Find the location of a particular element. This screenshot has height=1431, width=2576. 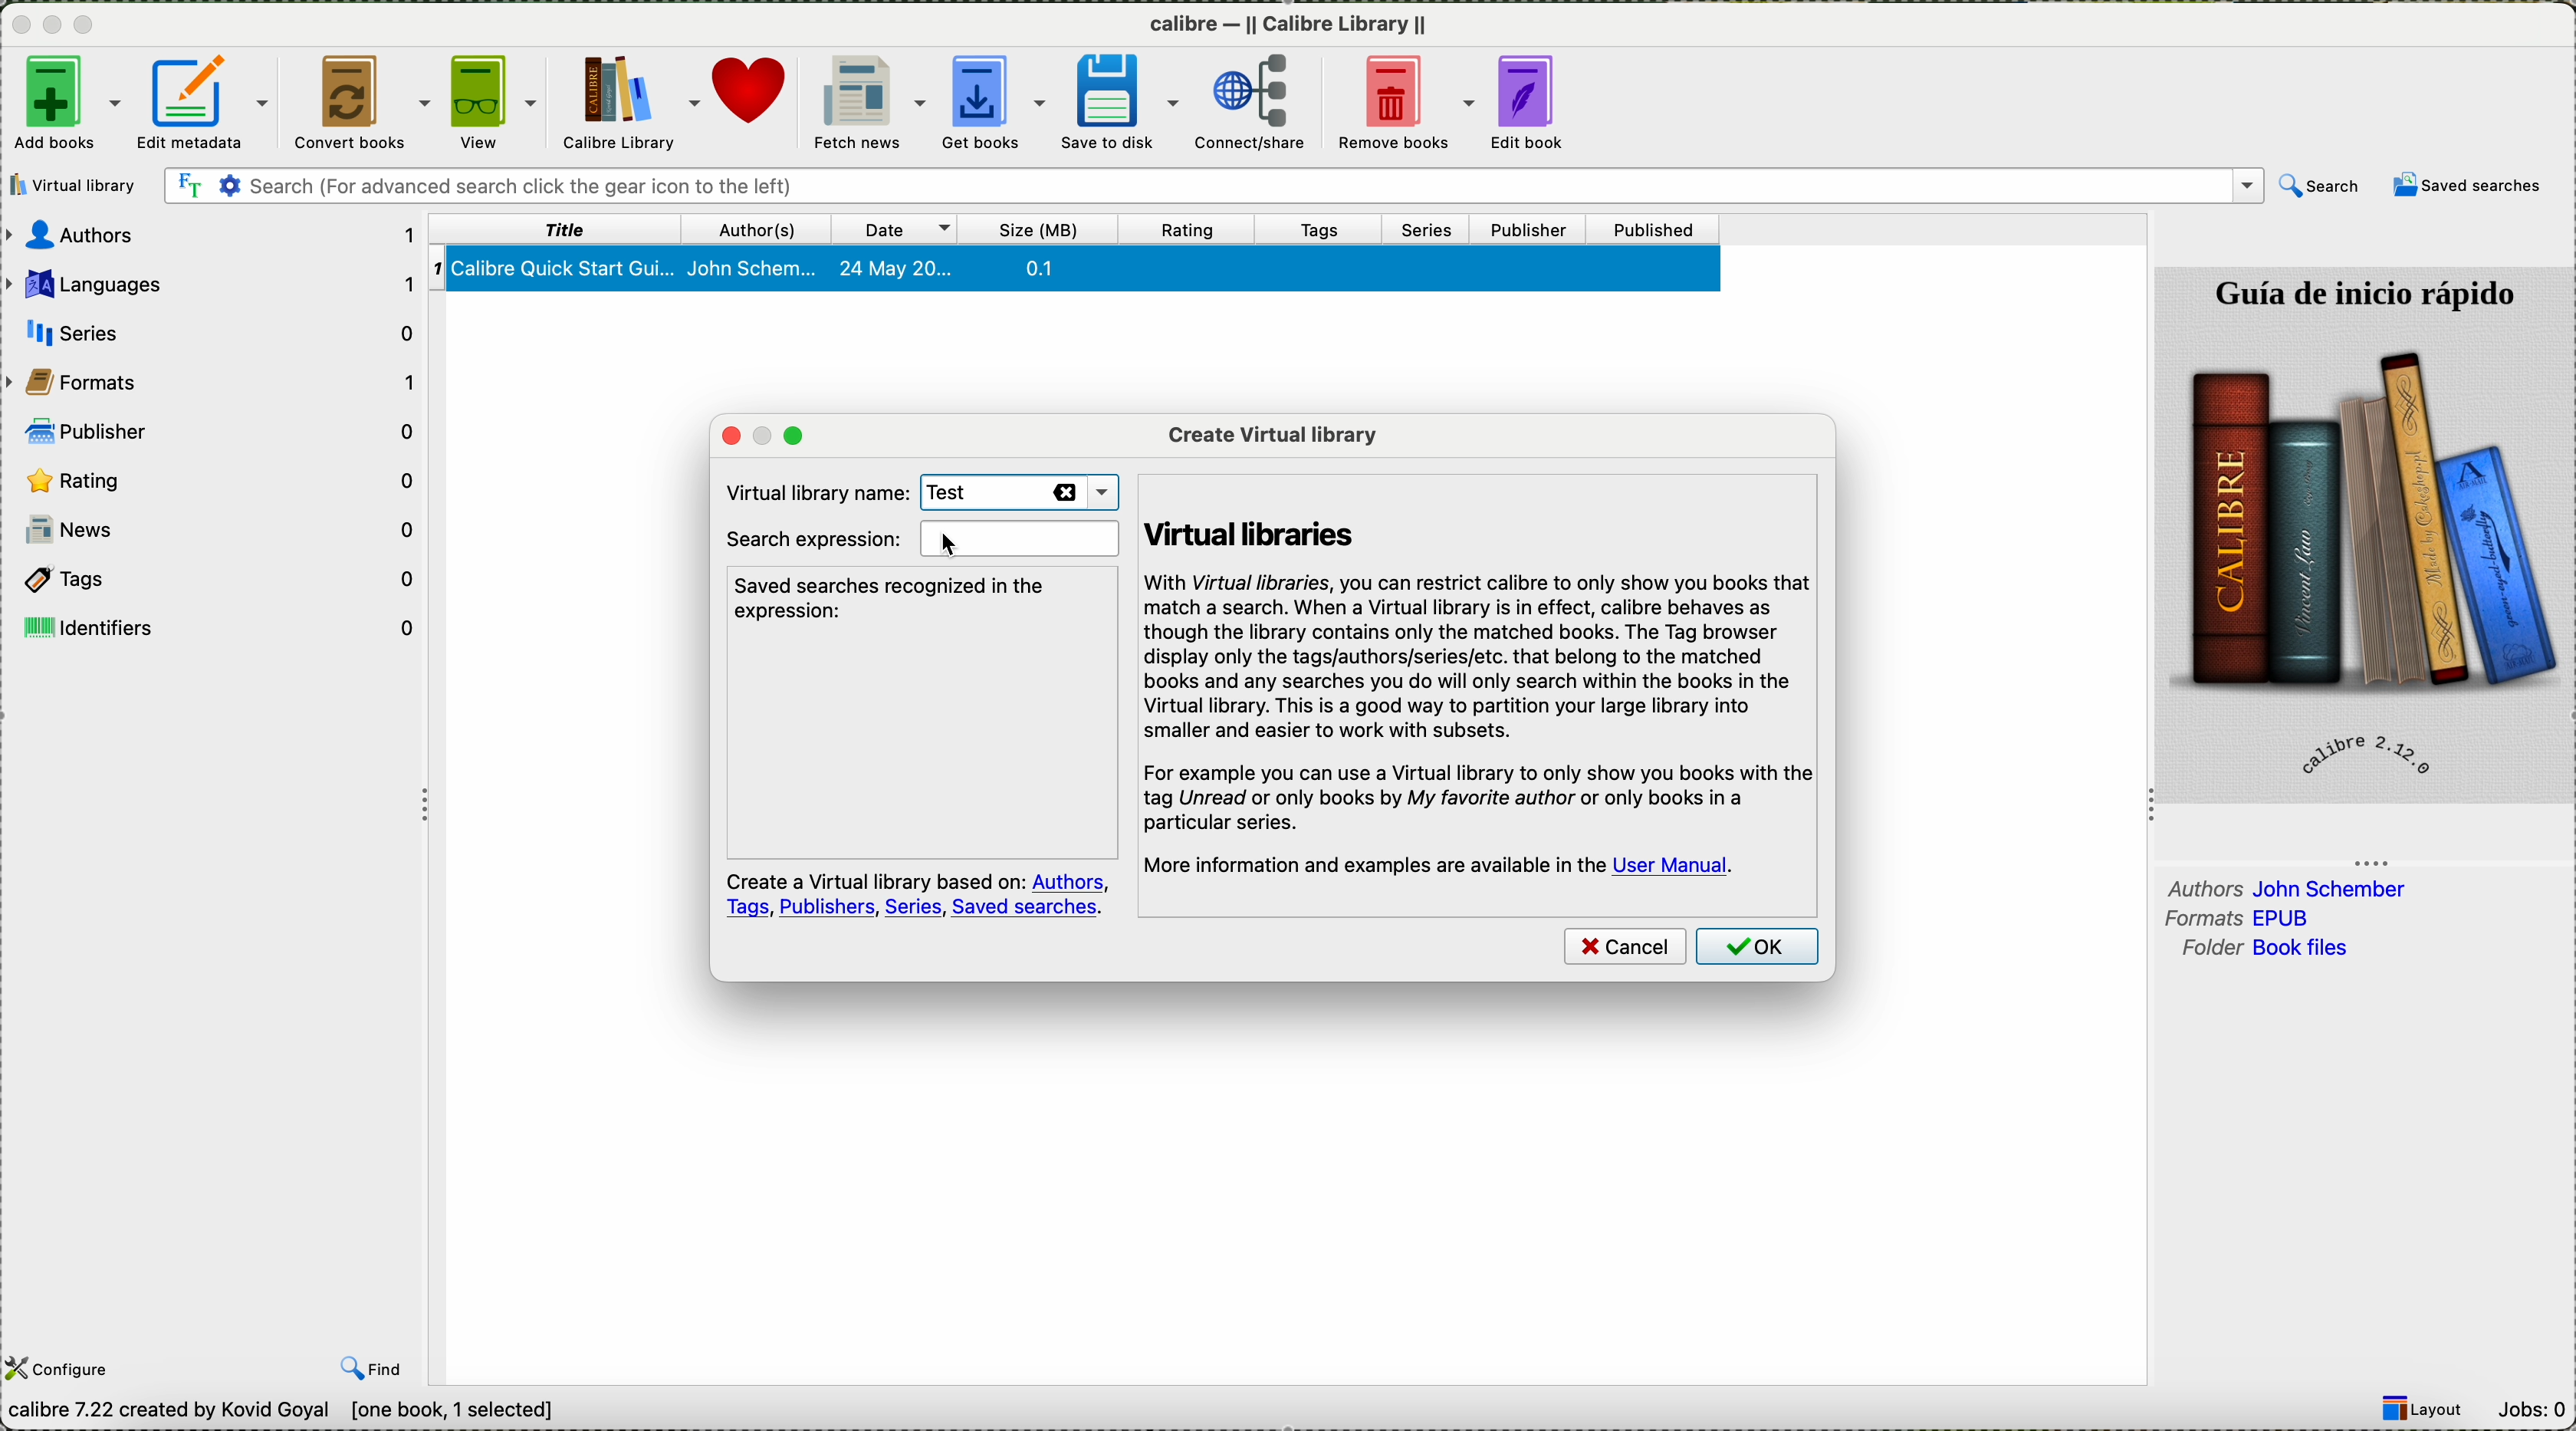

date is located at coordinates (905, 227).